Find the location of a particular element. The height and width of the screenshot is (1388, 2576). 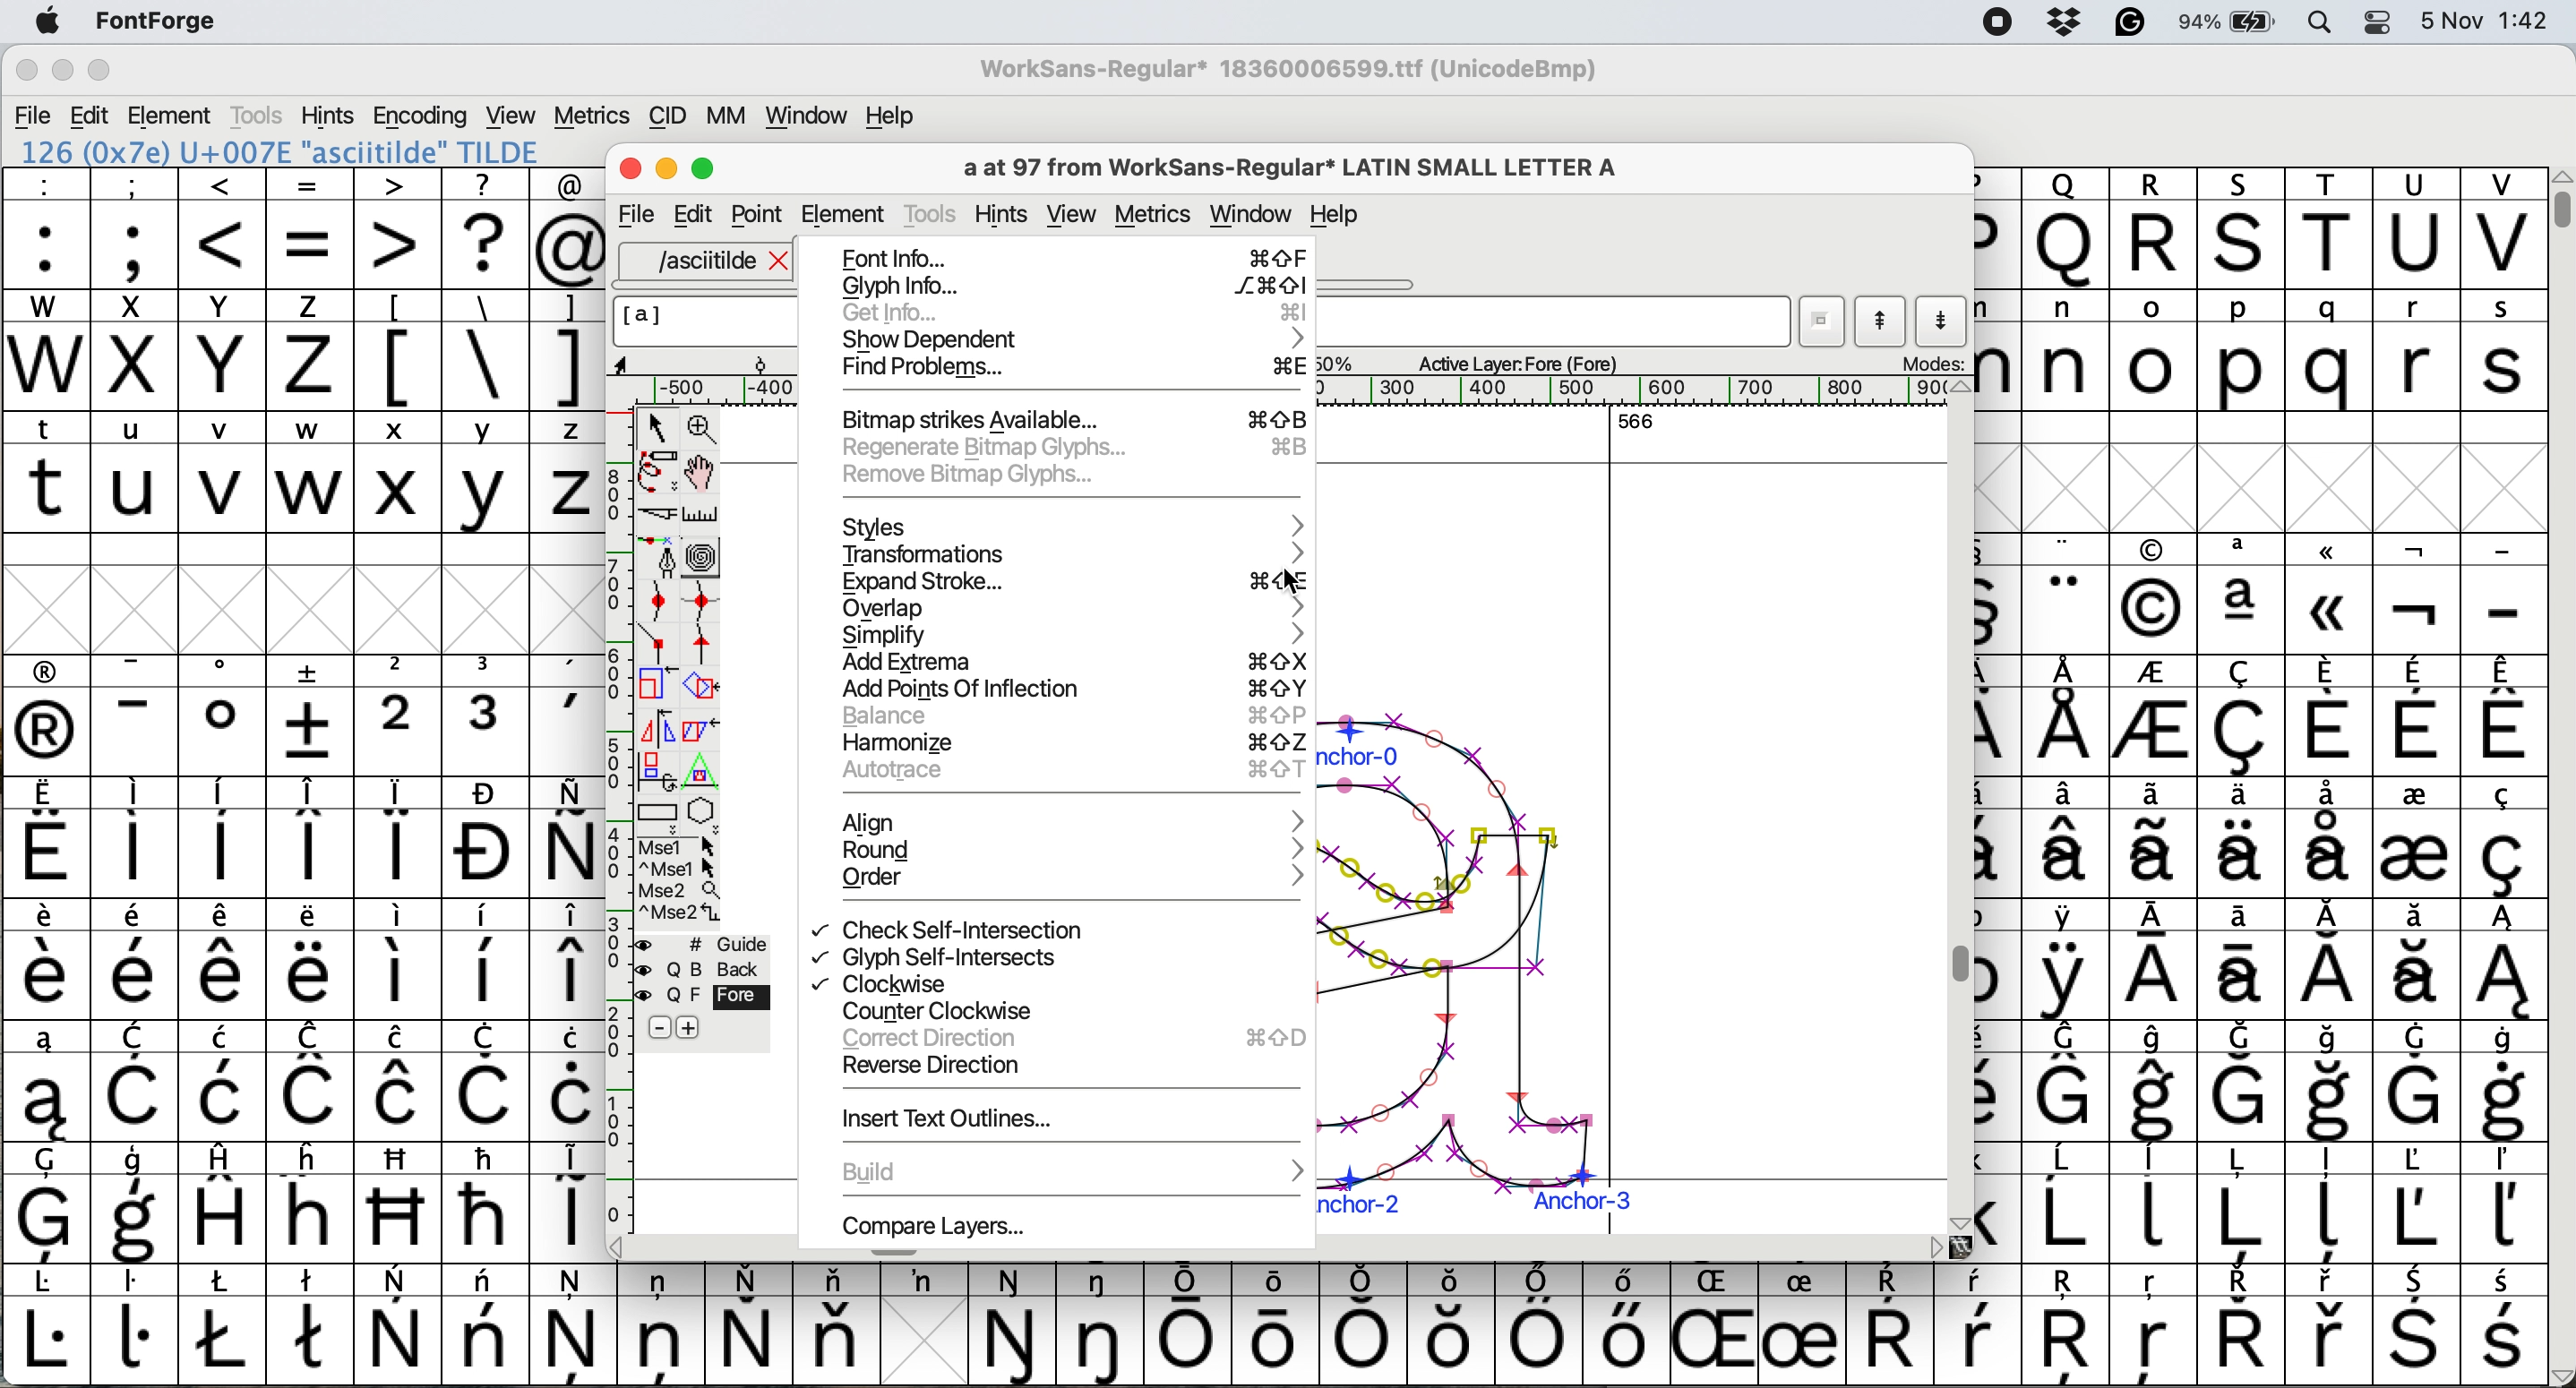

maximise is located at coordinates (100, 75).